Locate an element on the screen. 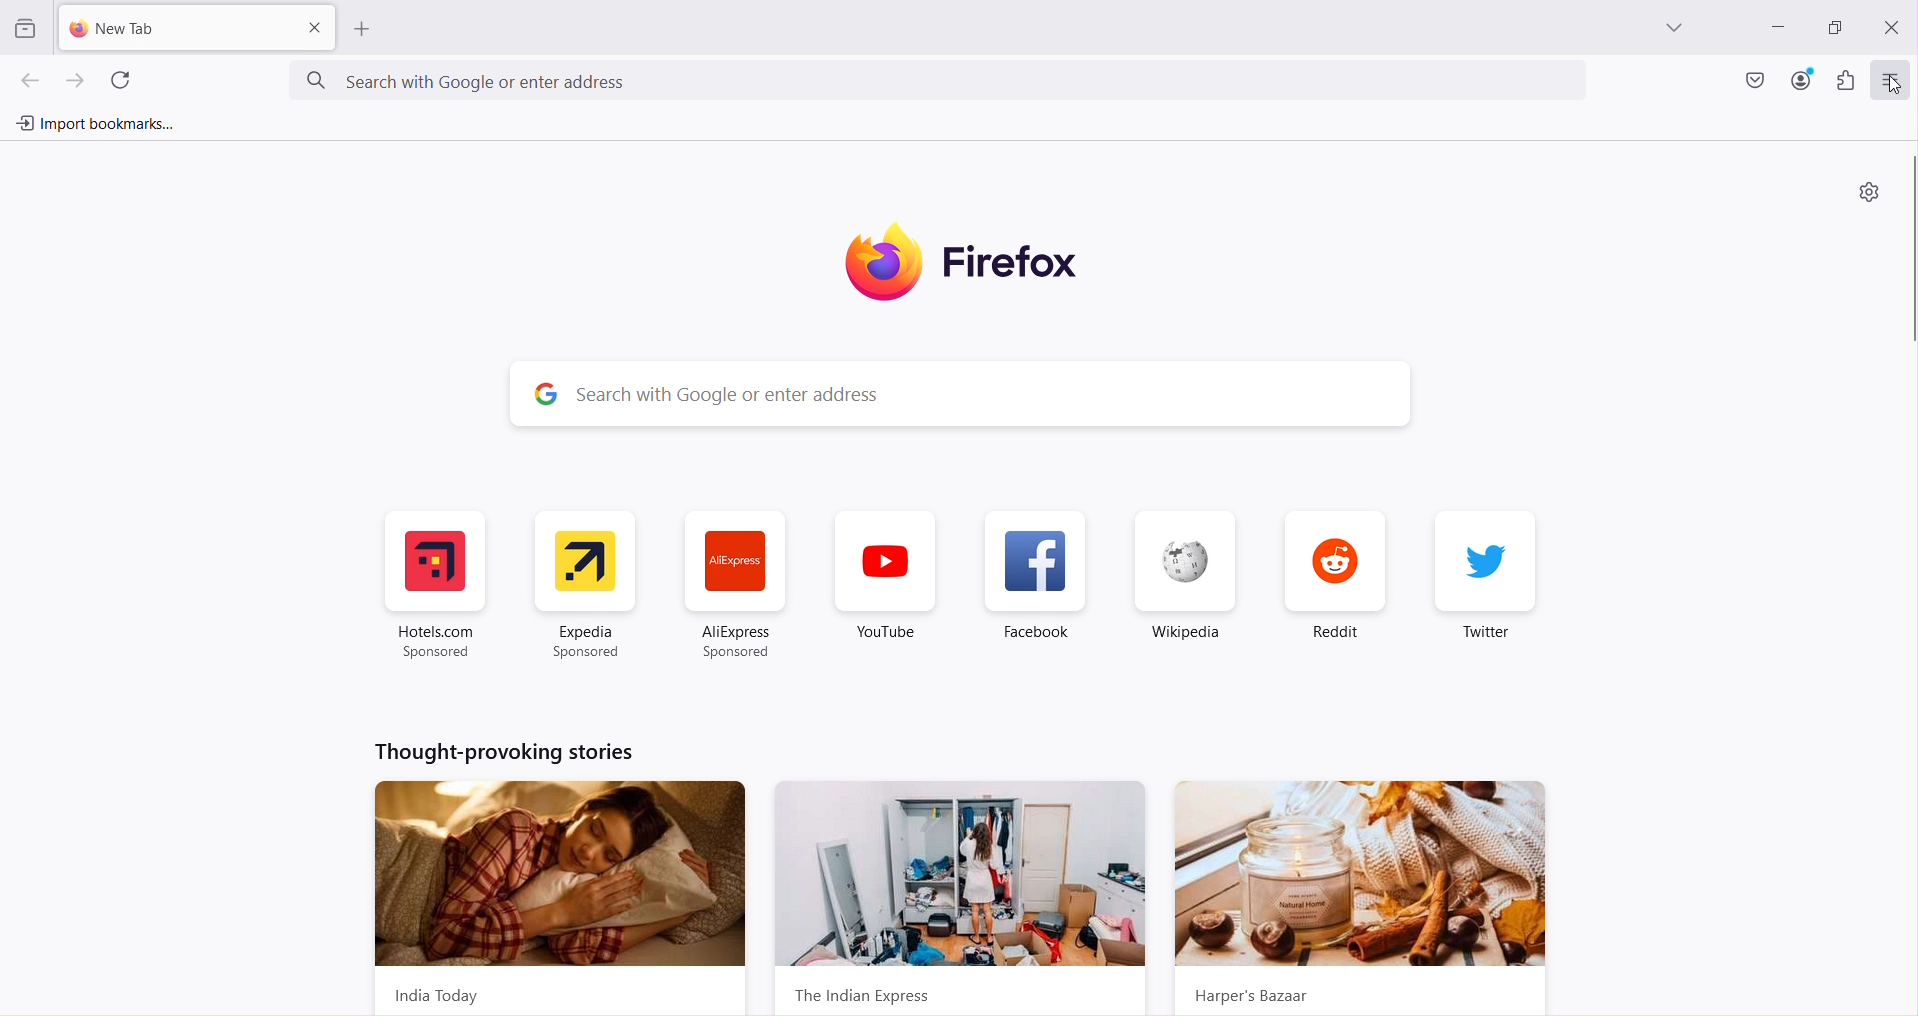 The image size is (1918, 1016). View recent browsing across windows and devices is located at coordinates (23, 30).